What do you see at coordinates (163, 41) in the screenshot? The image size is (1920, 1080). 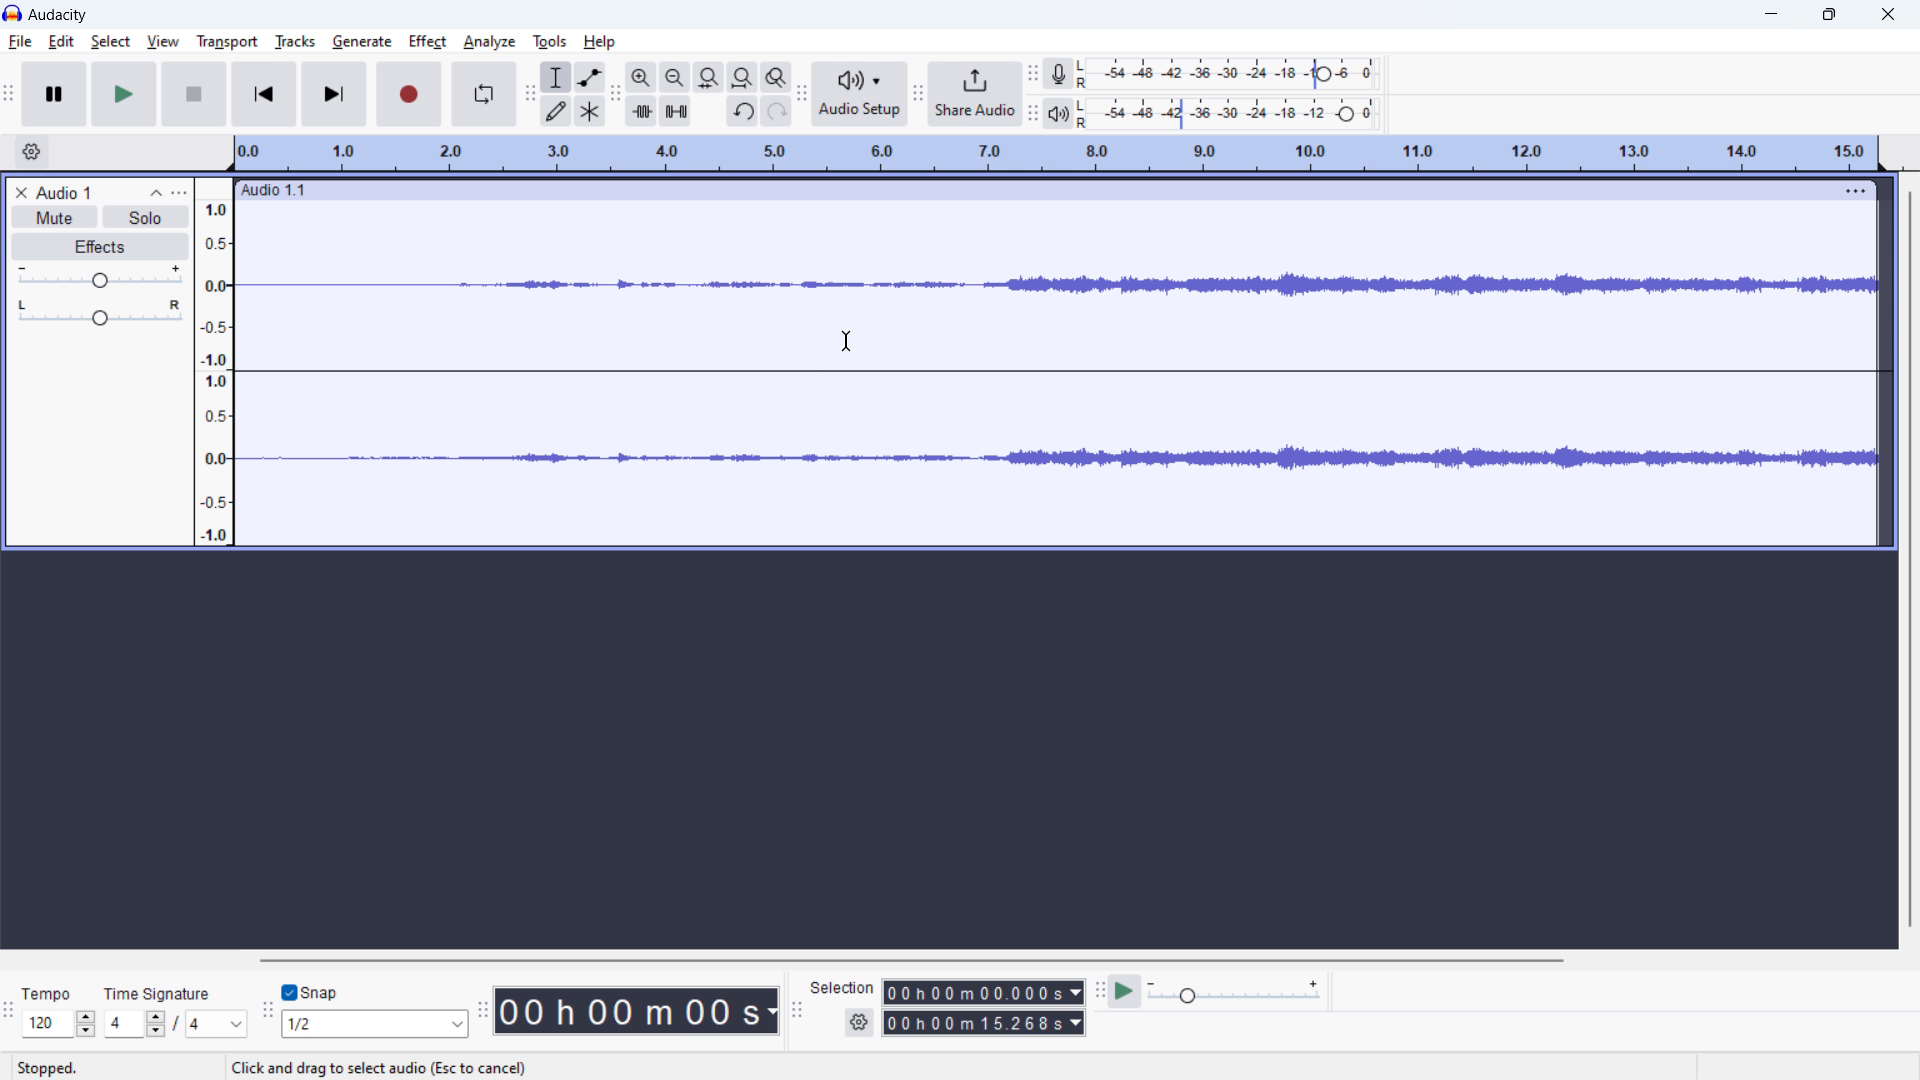 I see `view` at bounding box center [163, 41].